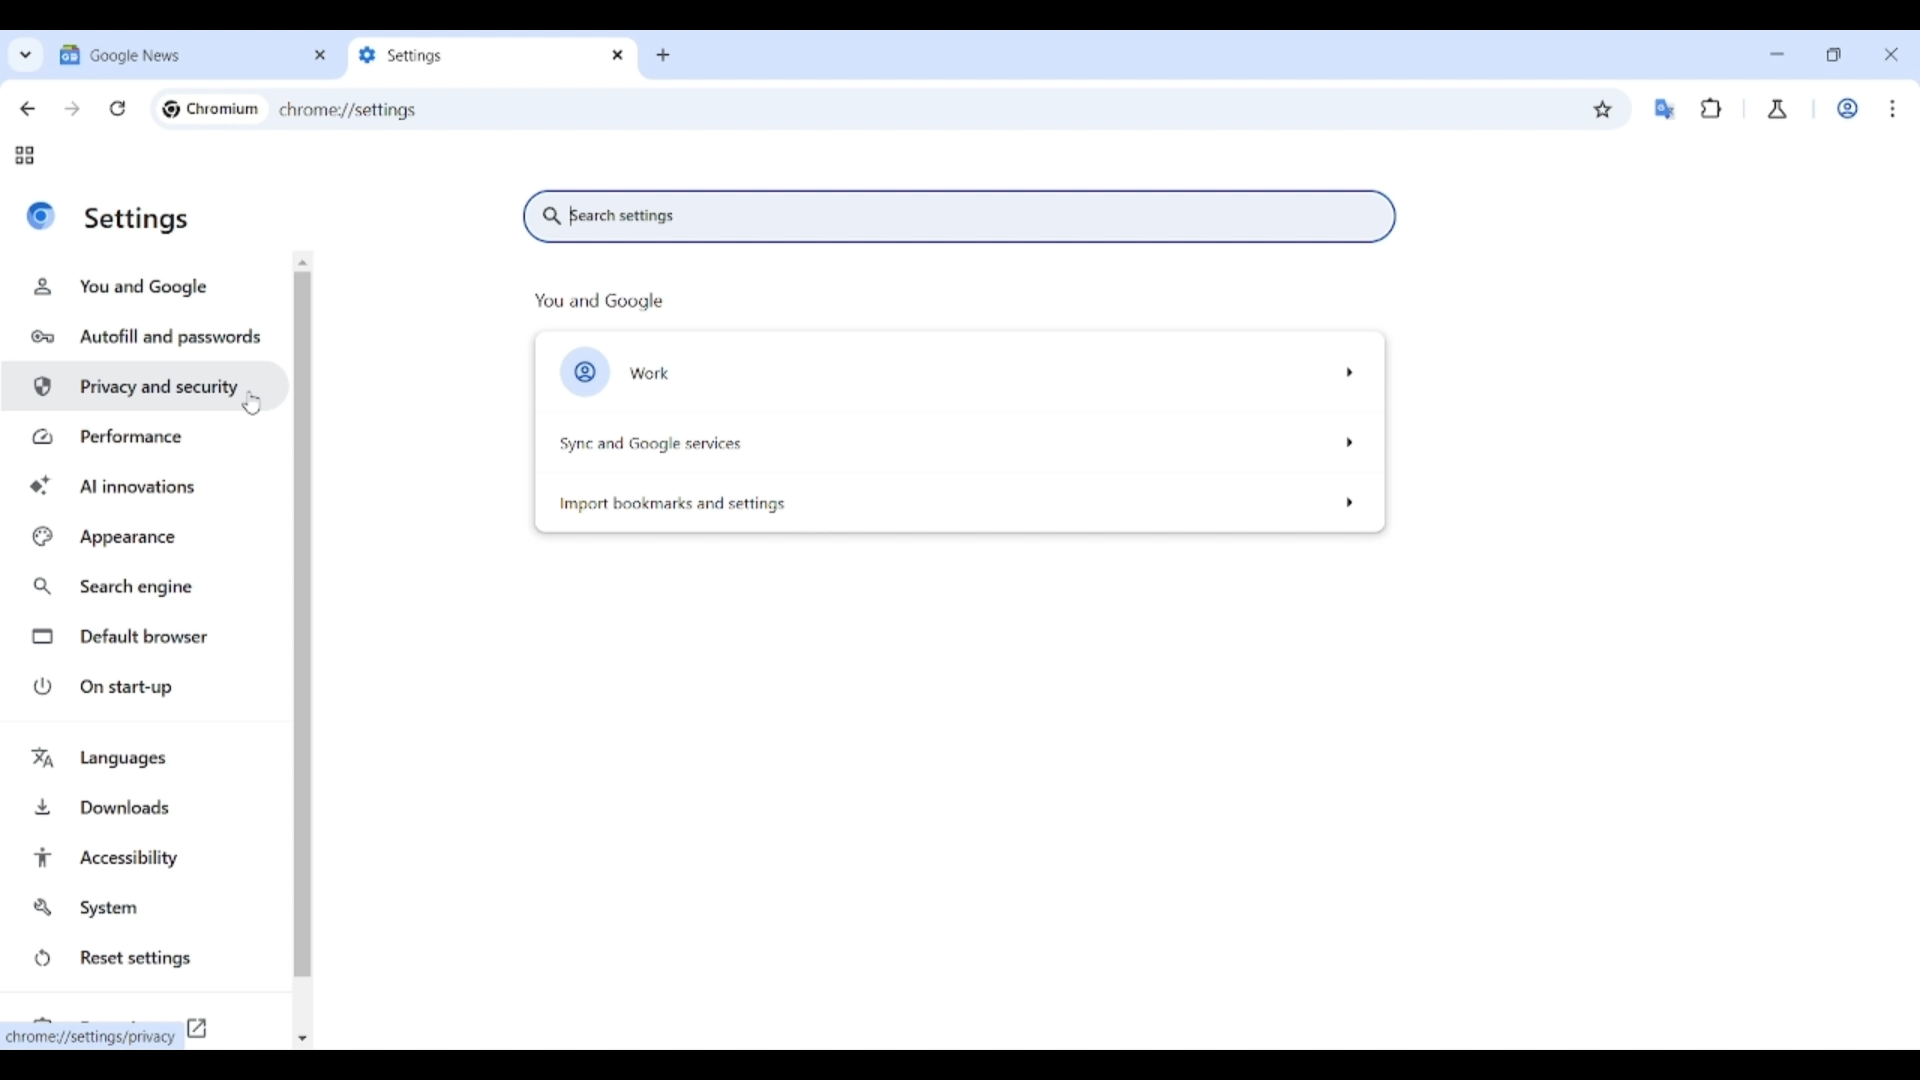  I want to click on Chromium, so click(223, 108).